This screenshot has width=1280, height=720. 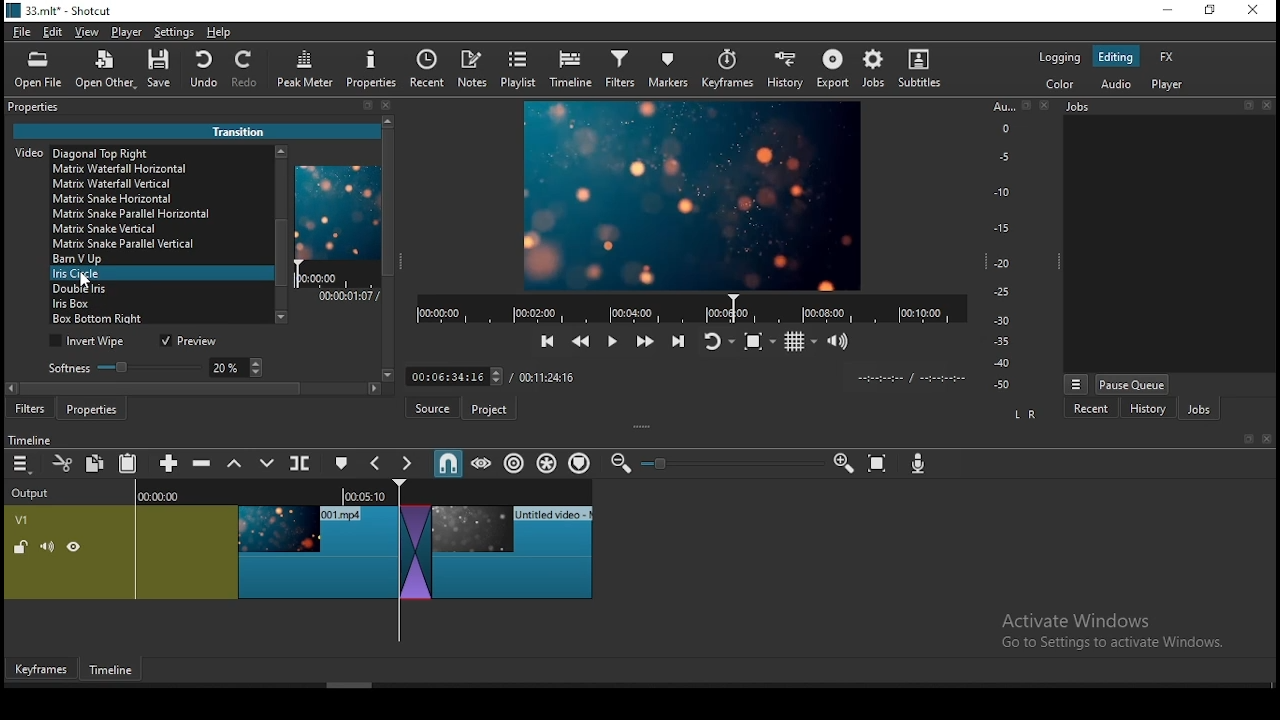 I want to click on peak meter, so click(x=307, y=68).